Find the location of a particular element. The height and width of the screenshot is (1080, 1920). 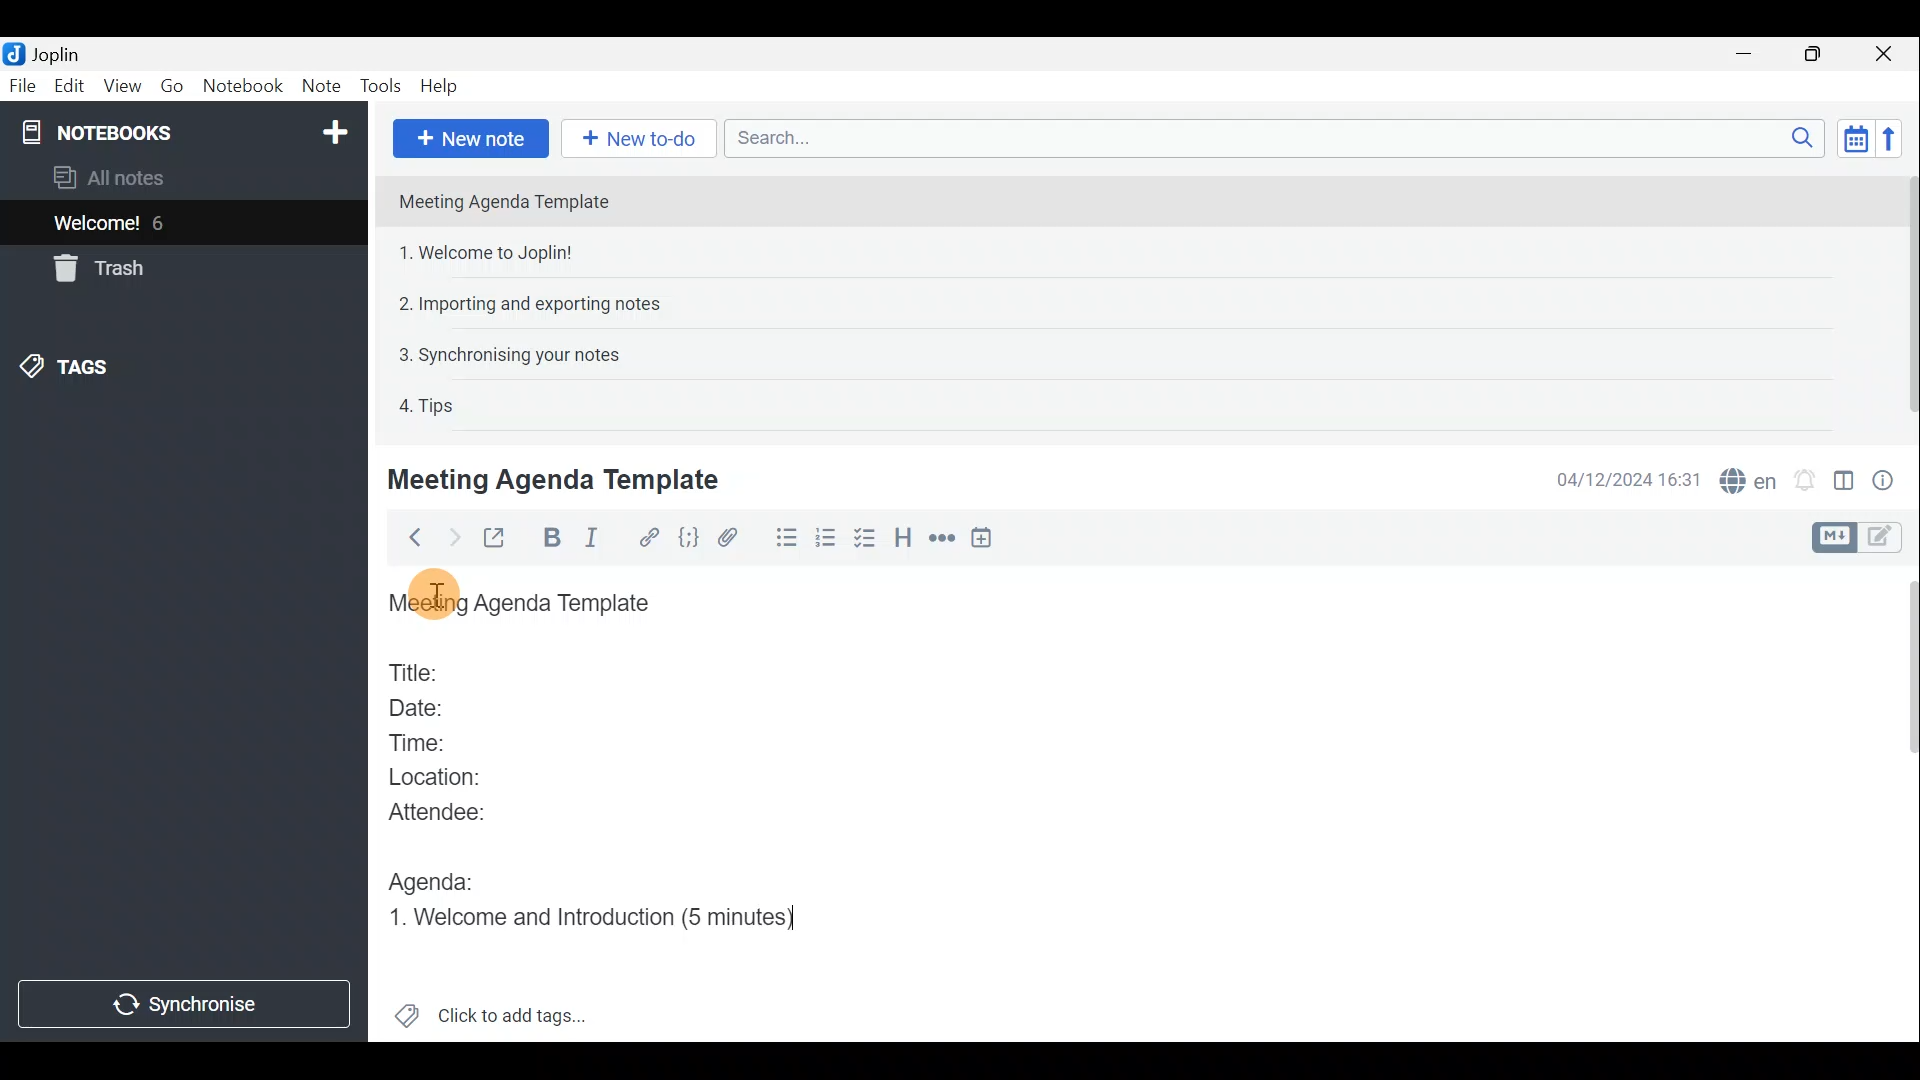

Location: is located at coordinates (442, 778).